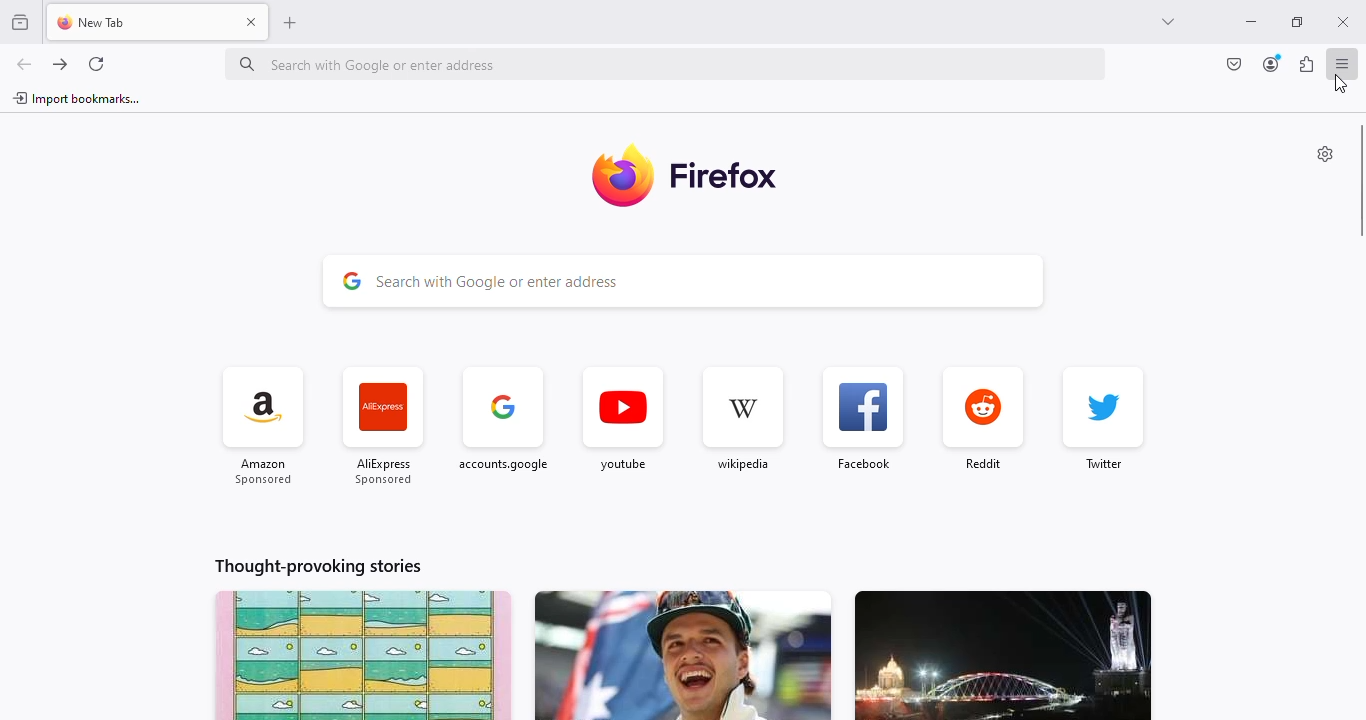 The image size is (1366, 720). What do you see at coordinates (622, 421) in the screenshot?
I see `youtube` at bounding box center [622, 421].